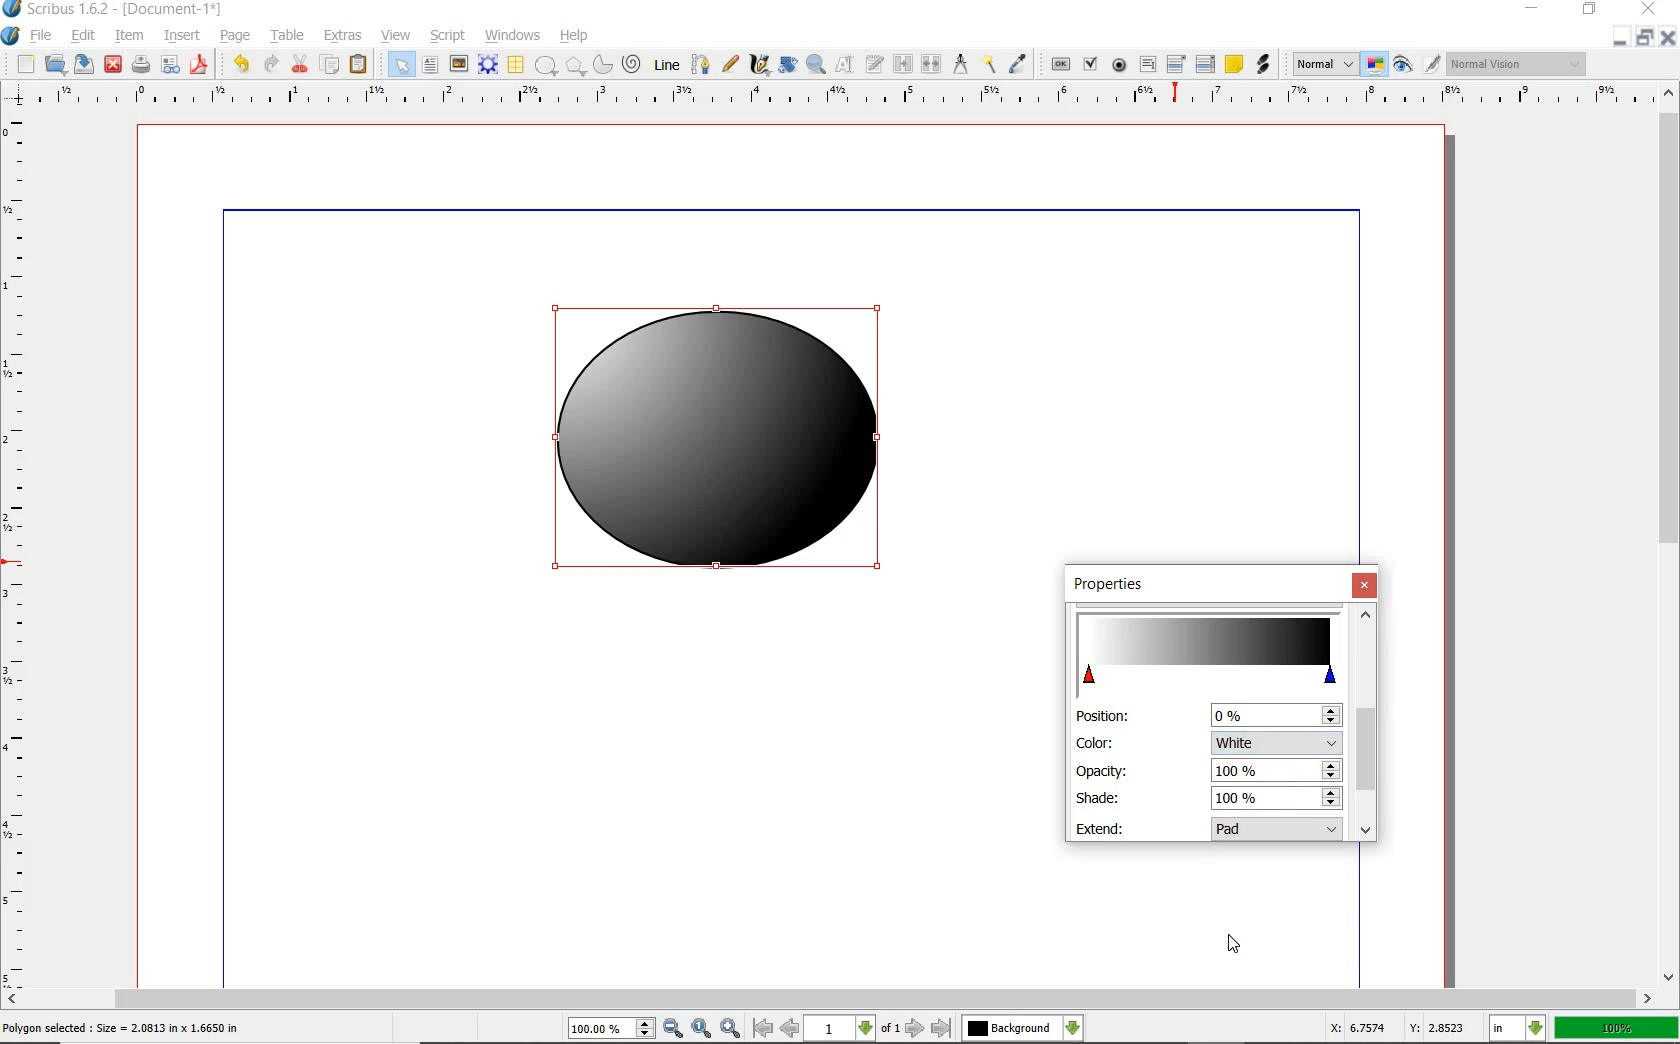 This screenshot has width=1680, height=1044. What do you see at coordinates (731, 62) in the screenshot?
I see `FREEHAND LINE` at bounding box center [731, 62].